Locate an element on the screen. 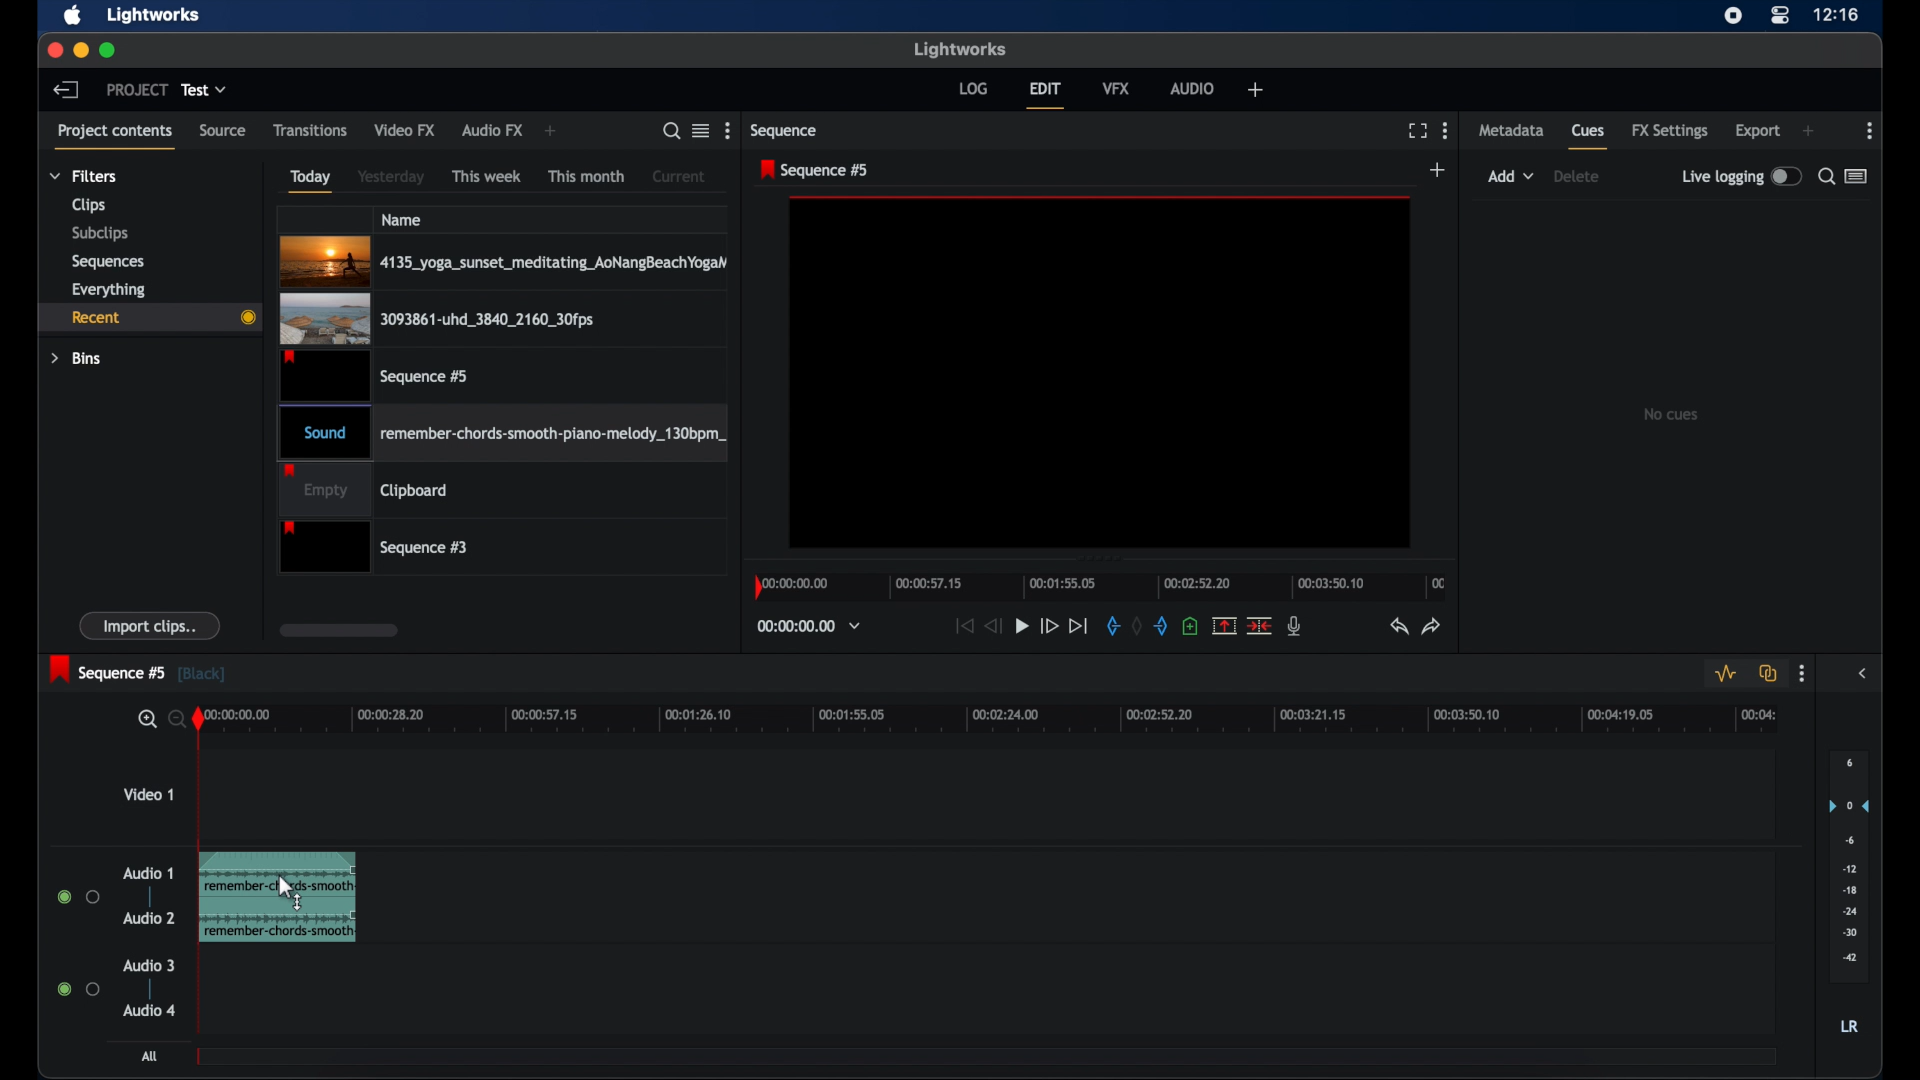 Image resolution: width=1920 pixels, height=1080 pixels. timeline is located at coordinates (1104, 586).